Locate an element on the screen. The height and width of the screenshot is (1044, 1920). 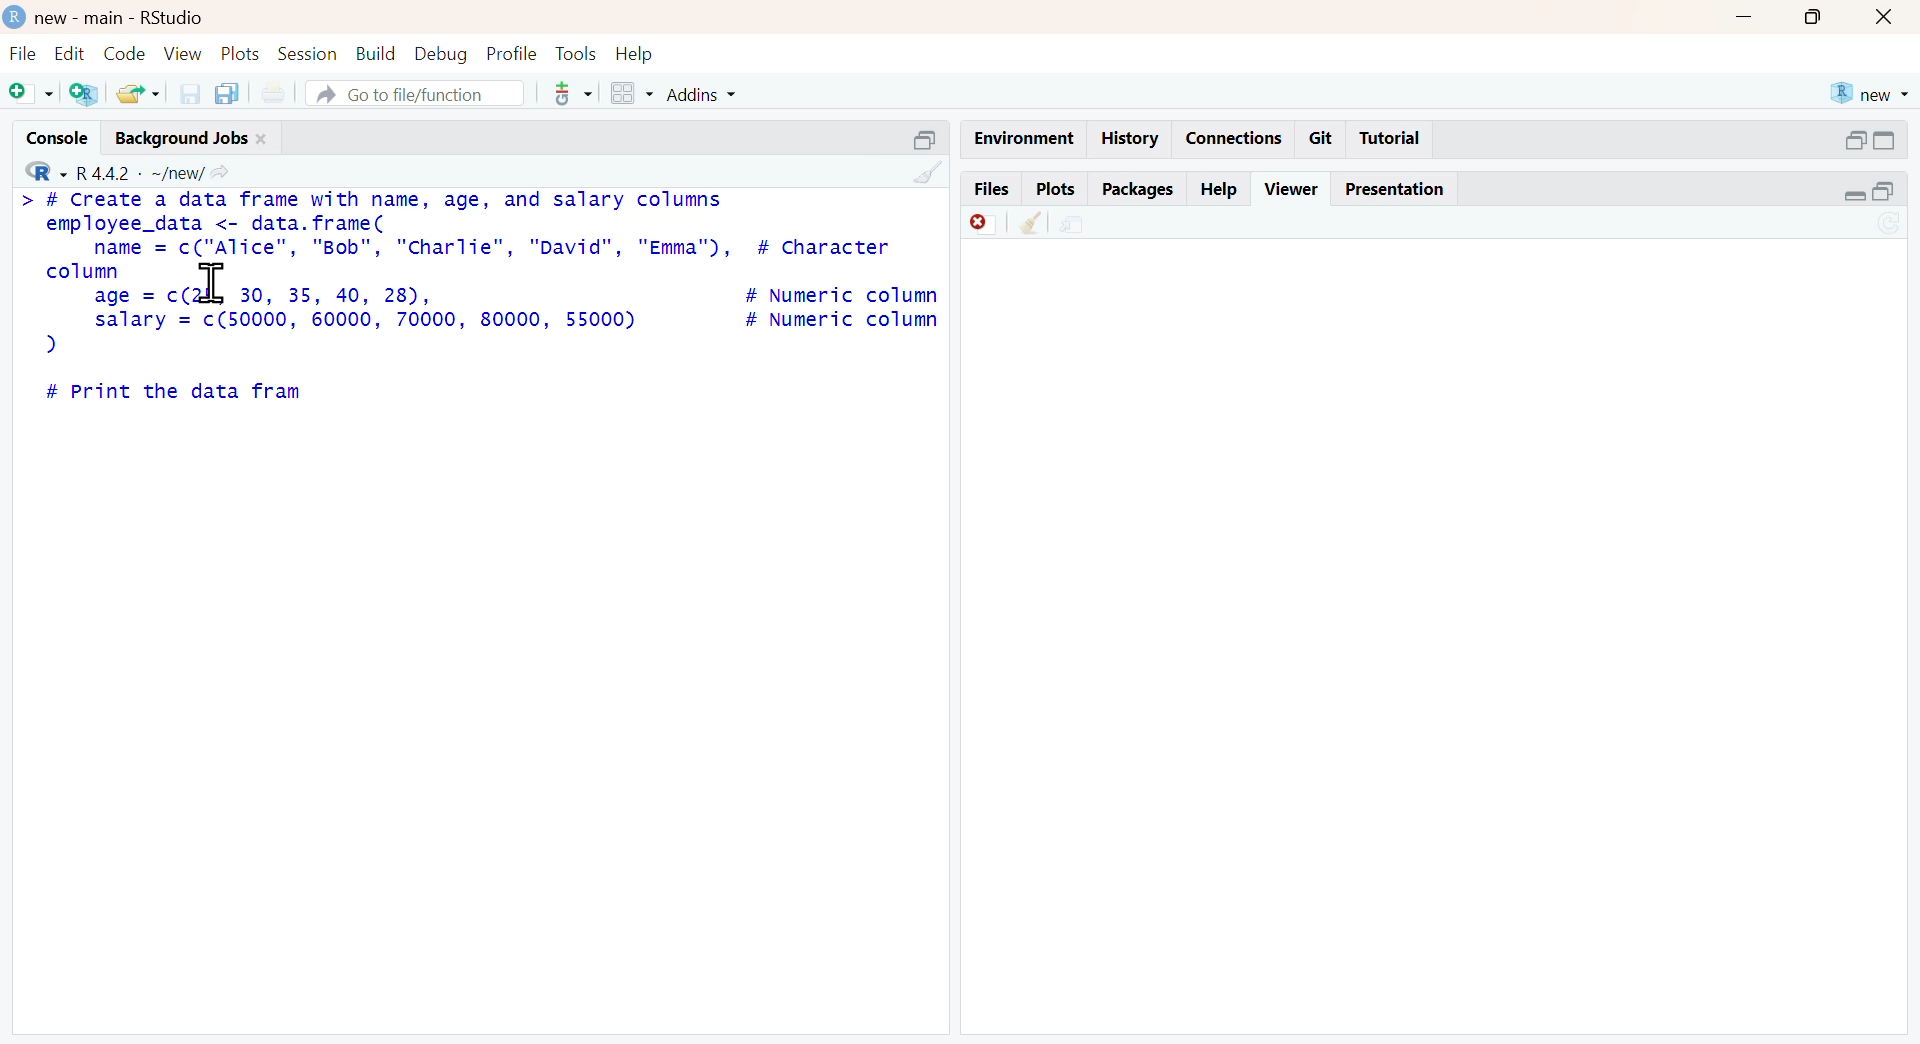
New file is located at coordinates (29, 96).